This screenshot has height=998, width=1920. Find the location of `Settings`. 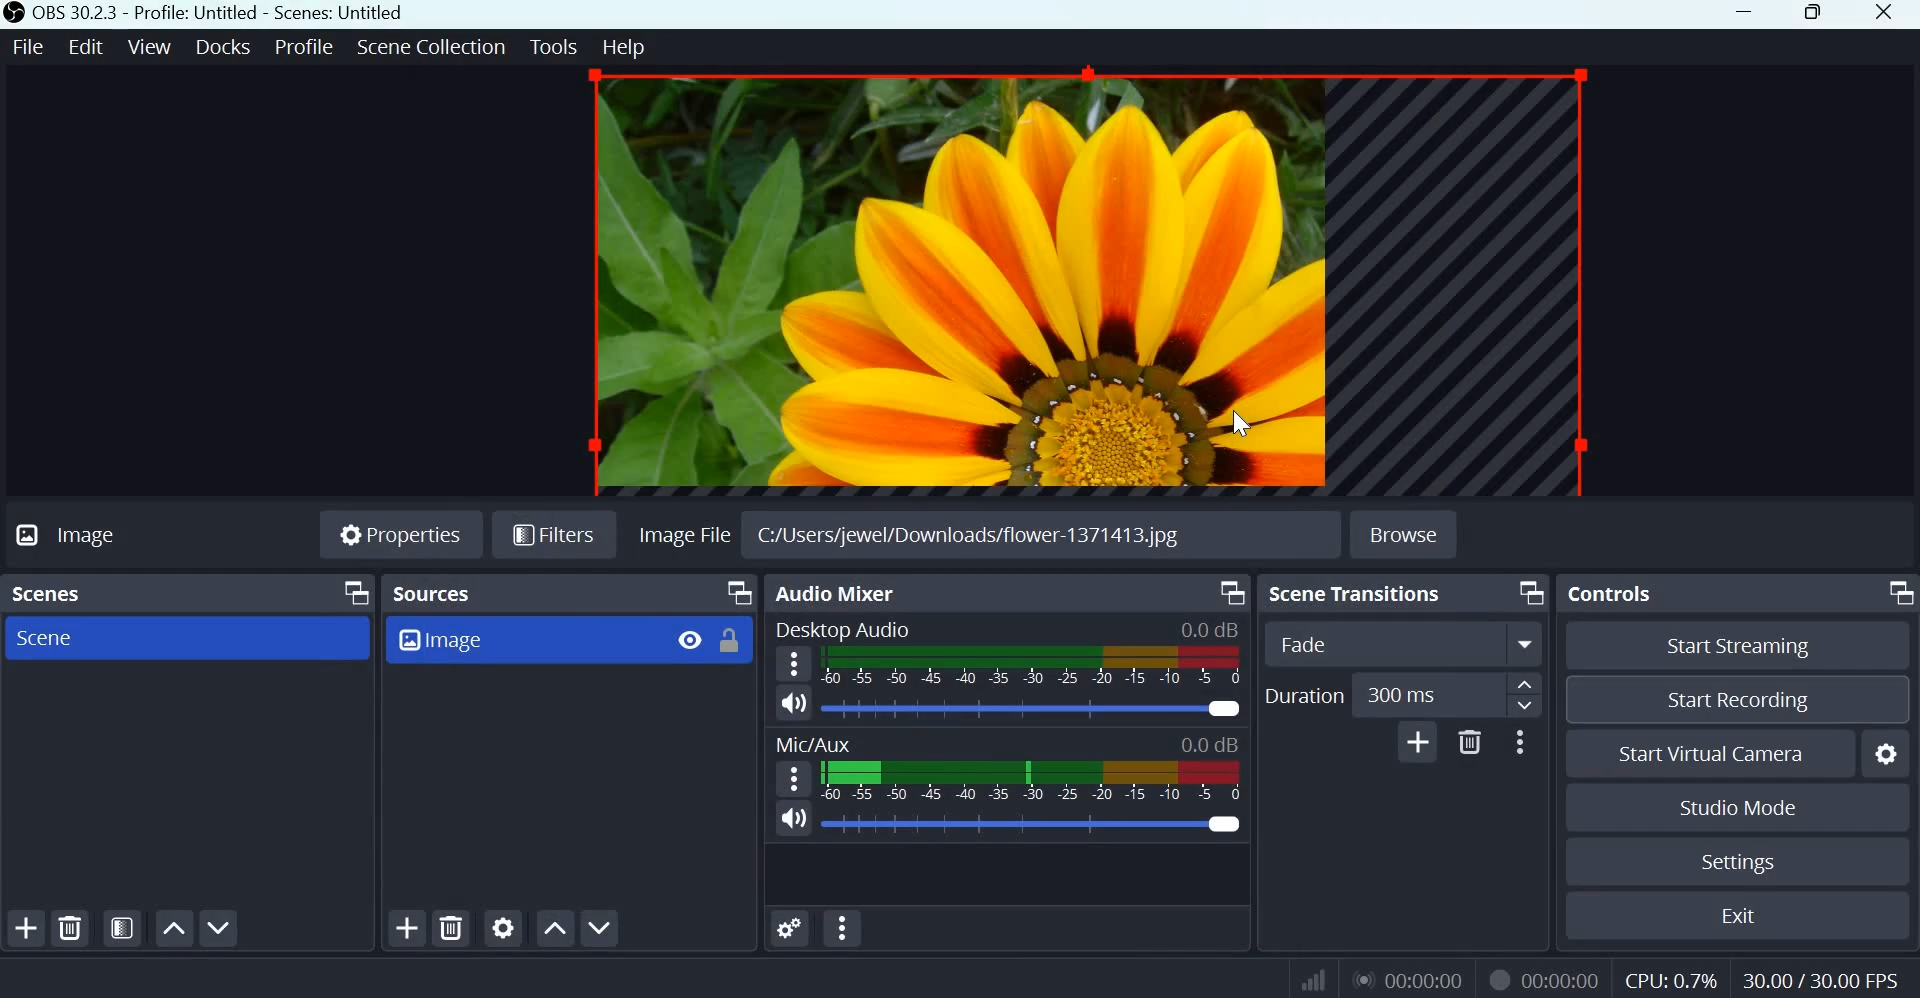

Settings is located at coordinates (1739, 862).